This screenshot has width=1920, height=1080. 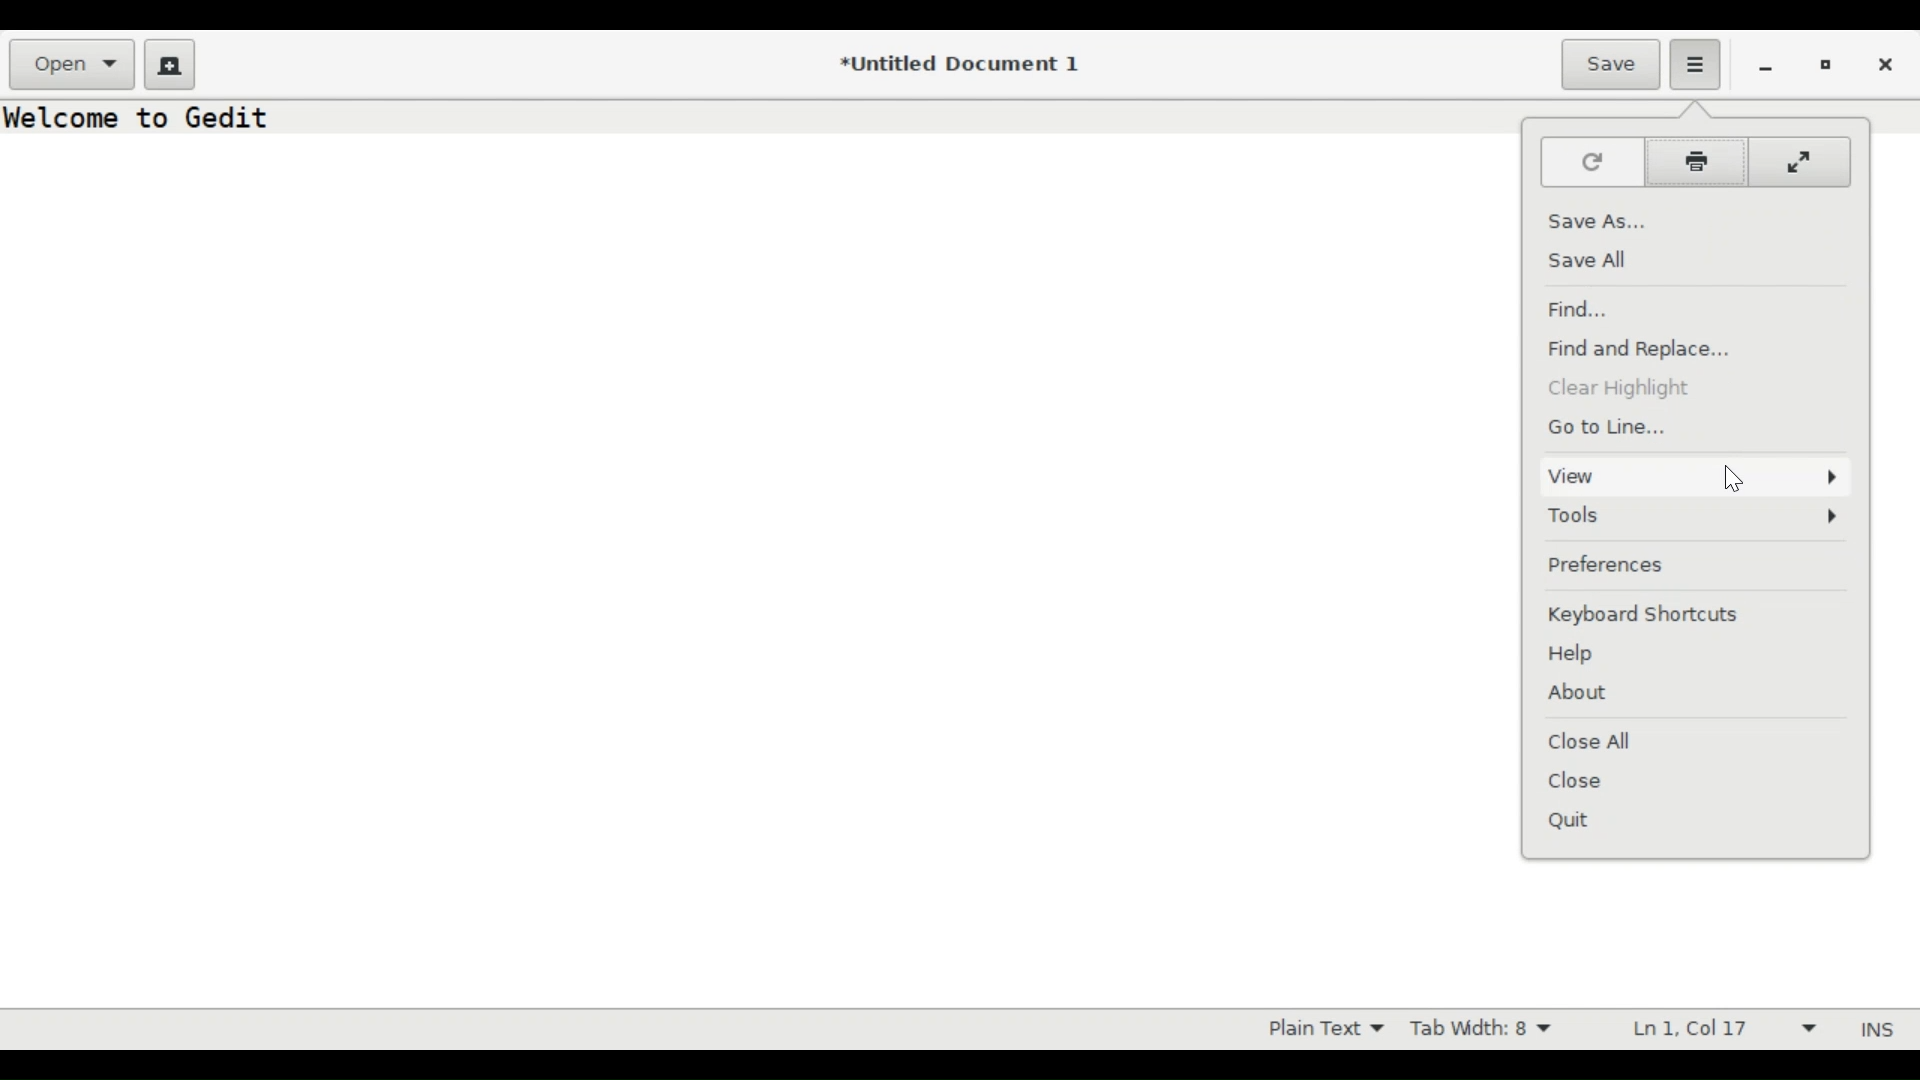 What do you see at coordinates (1609, 427) in the screenshot?
I see `Go to Line` at bounding box center [1609, 427].